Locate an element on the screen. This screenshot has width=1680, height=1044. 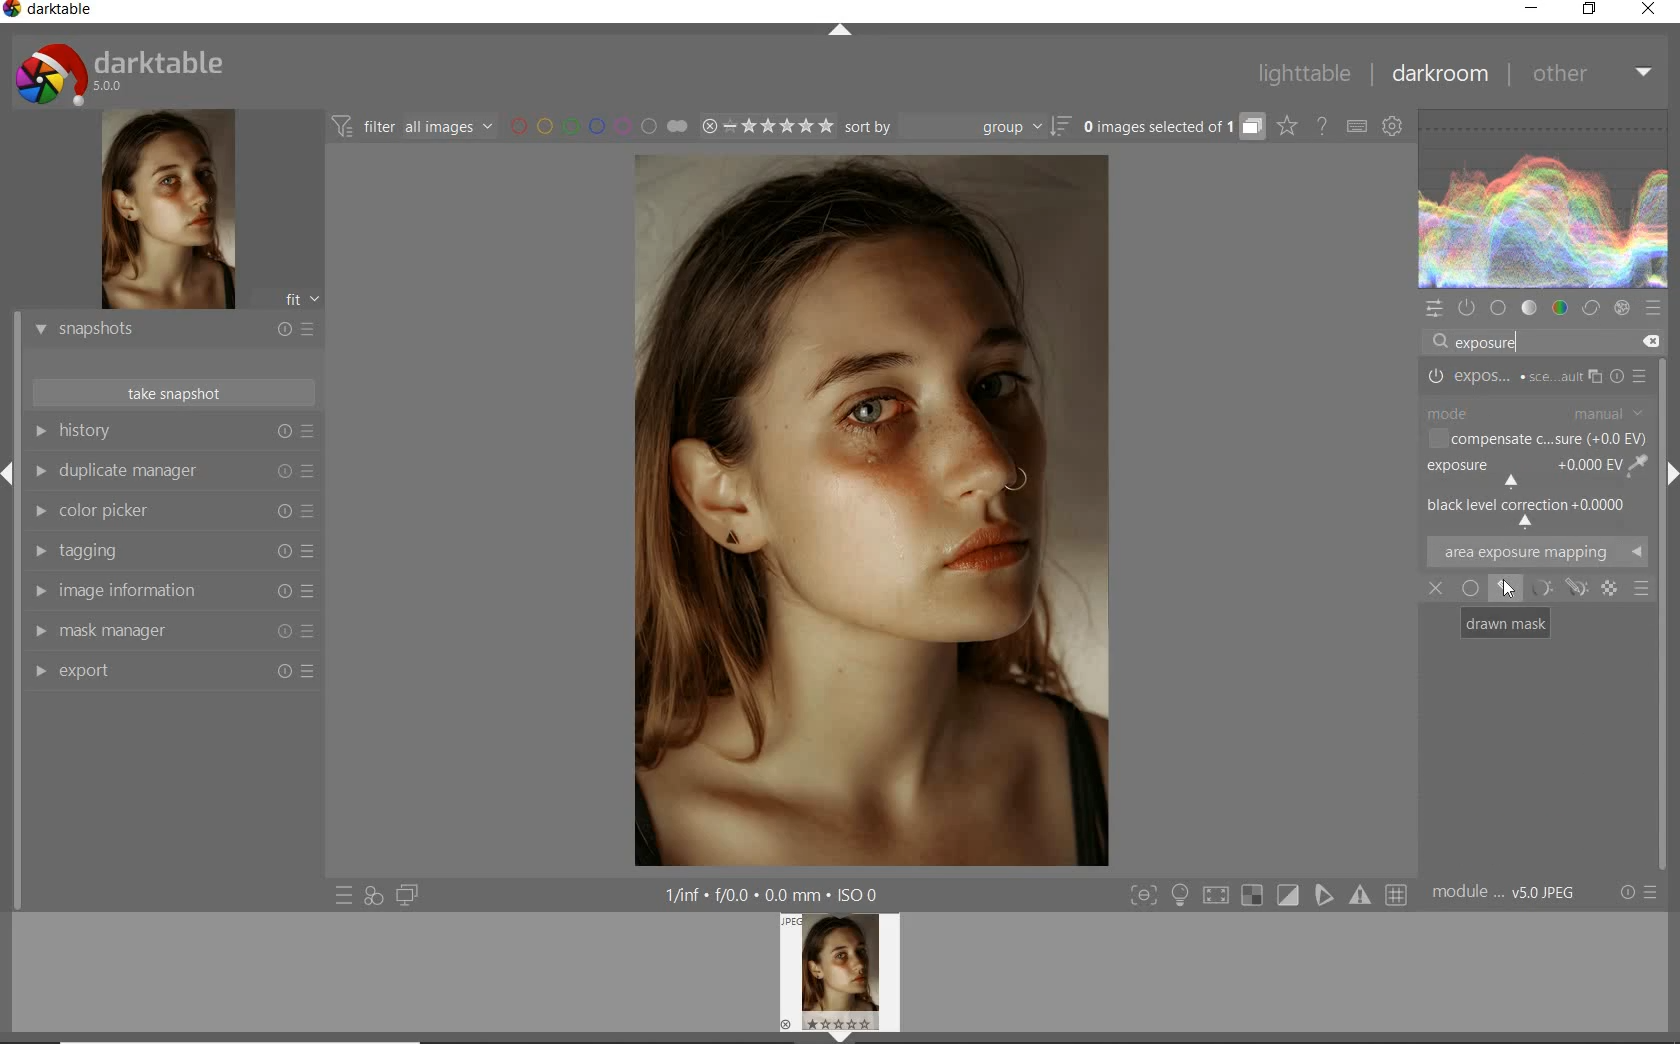
change overlays shown on thumbnails is located at coordinates (1286, 128).